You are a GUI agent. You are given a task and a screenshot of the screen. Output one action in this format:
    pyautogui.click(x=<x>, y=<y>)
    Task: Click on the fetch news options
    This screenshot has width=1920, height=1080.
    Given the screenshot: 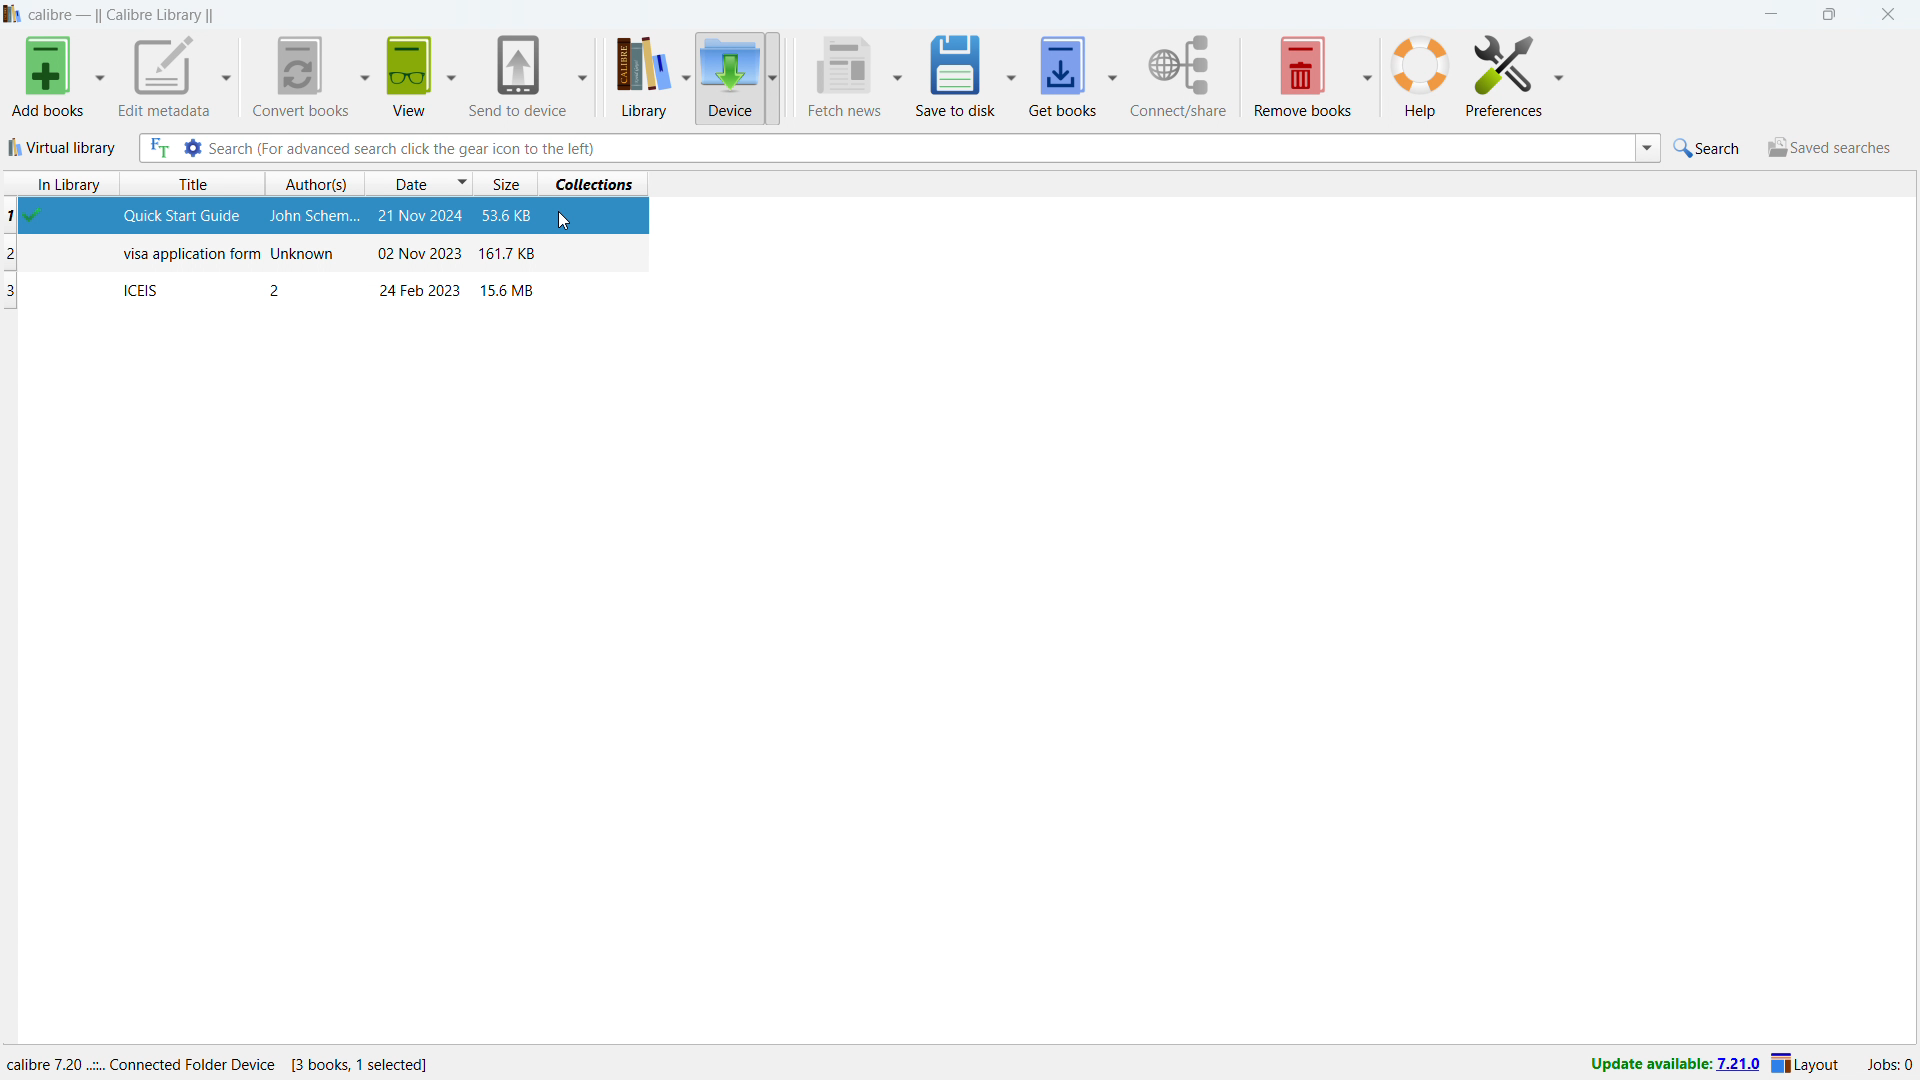 What is the action you would take?
    pyautogui.click(x=898, y=79)
    